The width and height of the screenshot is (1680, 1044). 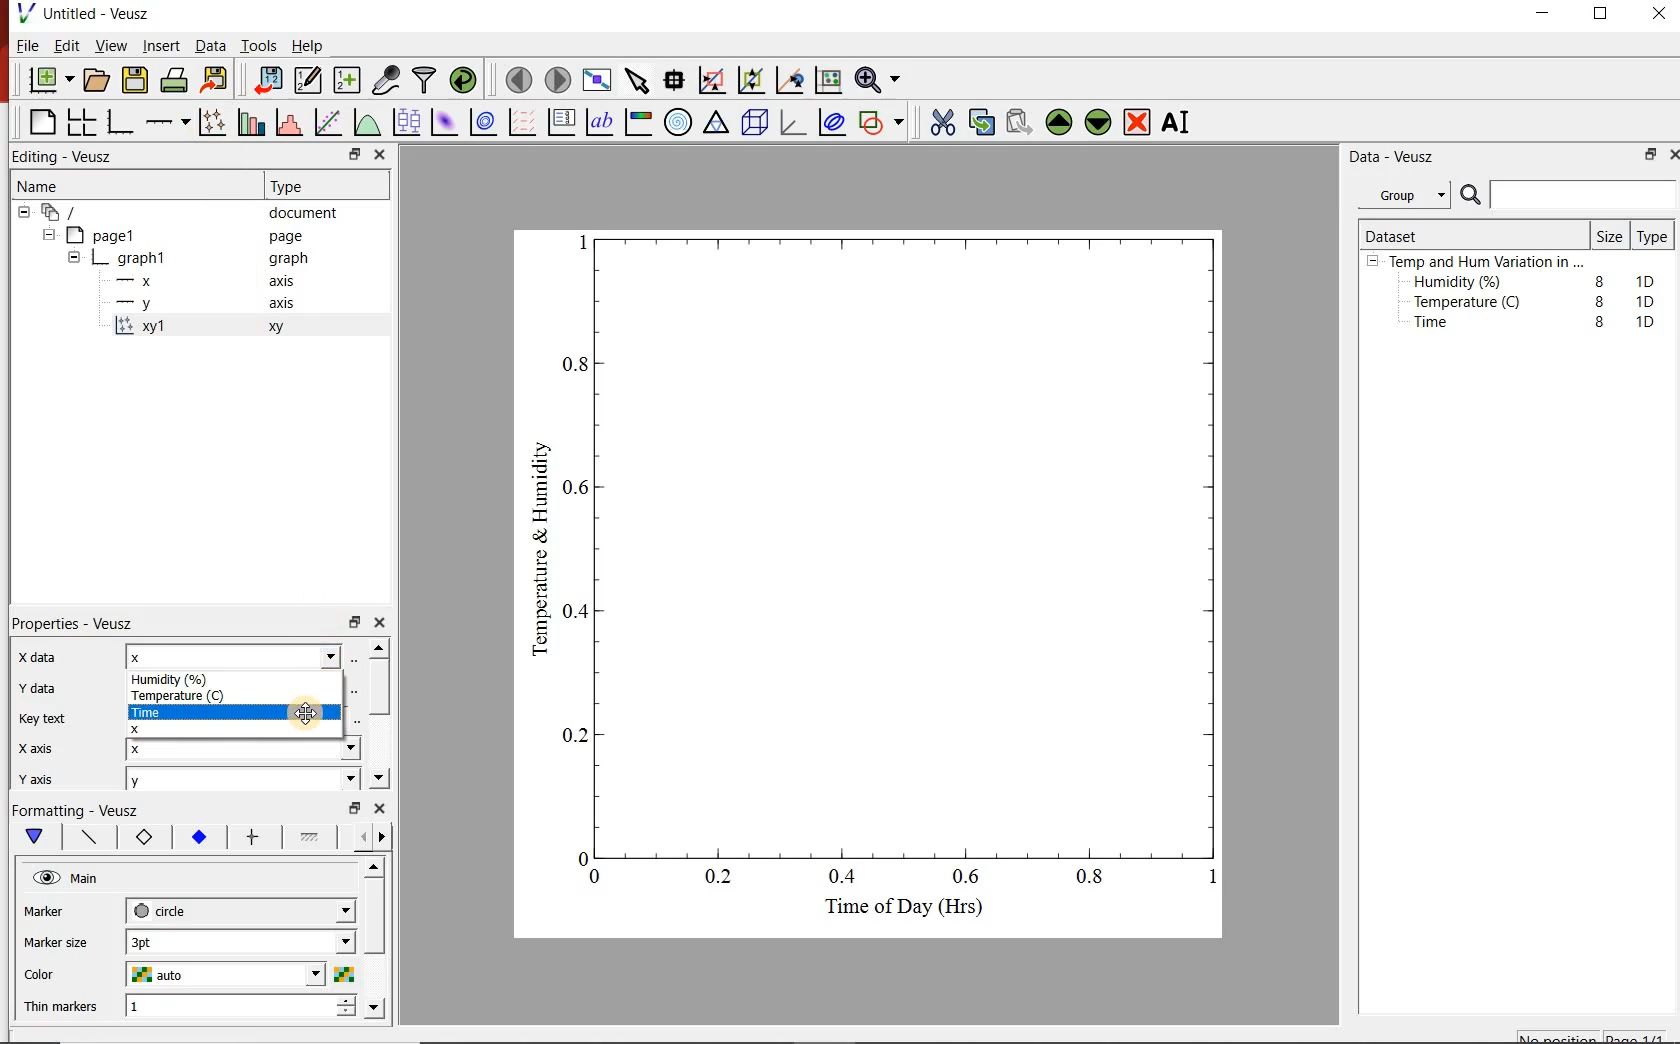 What do you see at coordinates (1650, 279) in the screenshot?
I see `1D` at bounding box center [1650, 279].